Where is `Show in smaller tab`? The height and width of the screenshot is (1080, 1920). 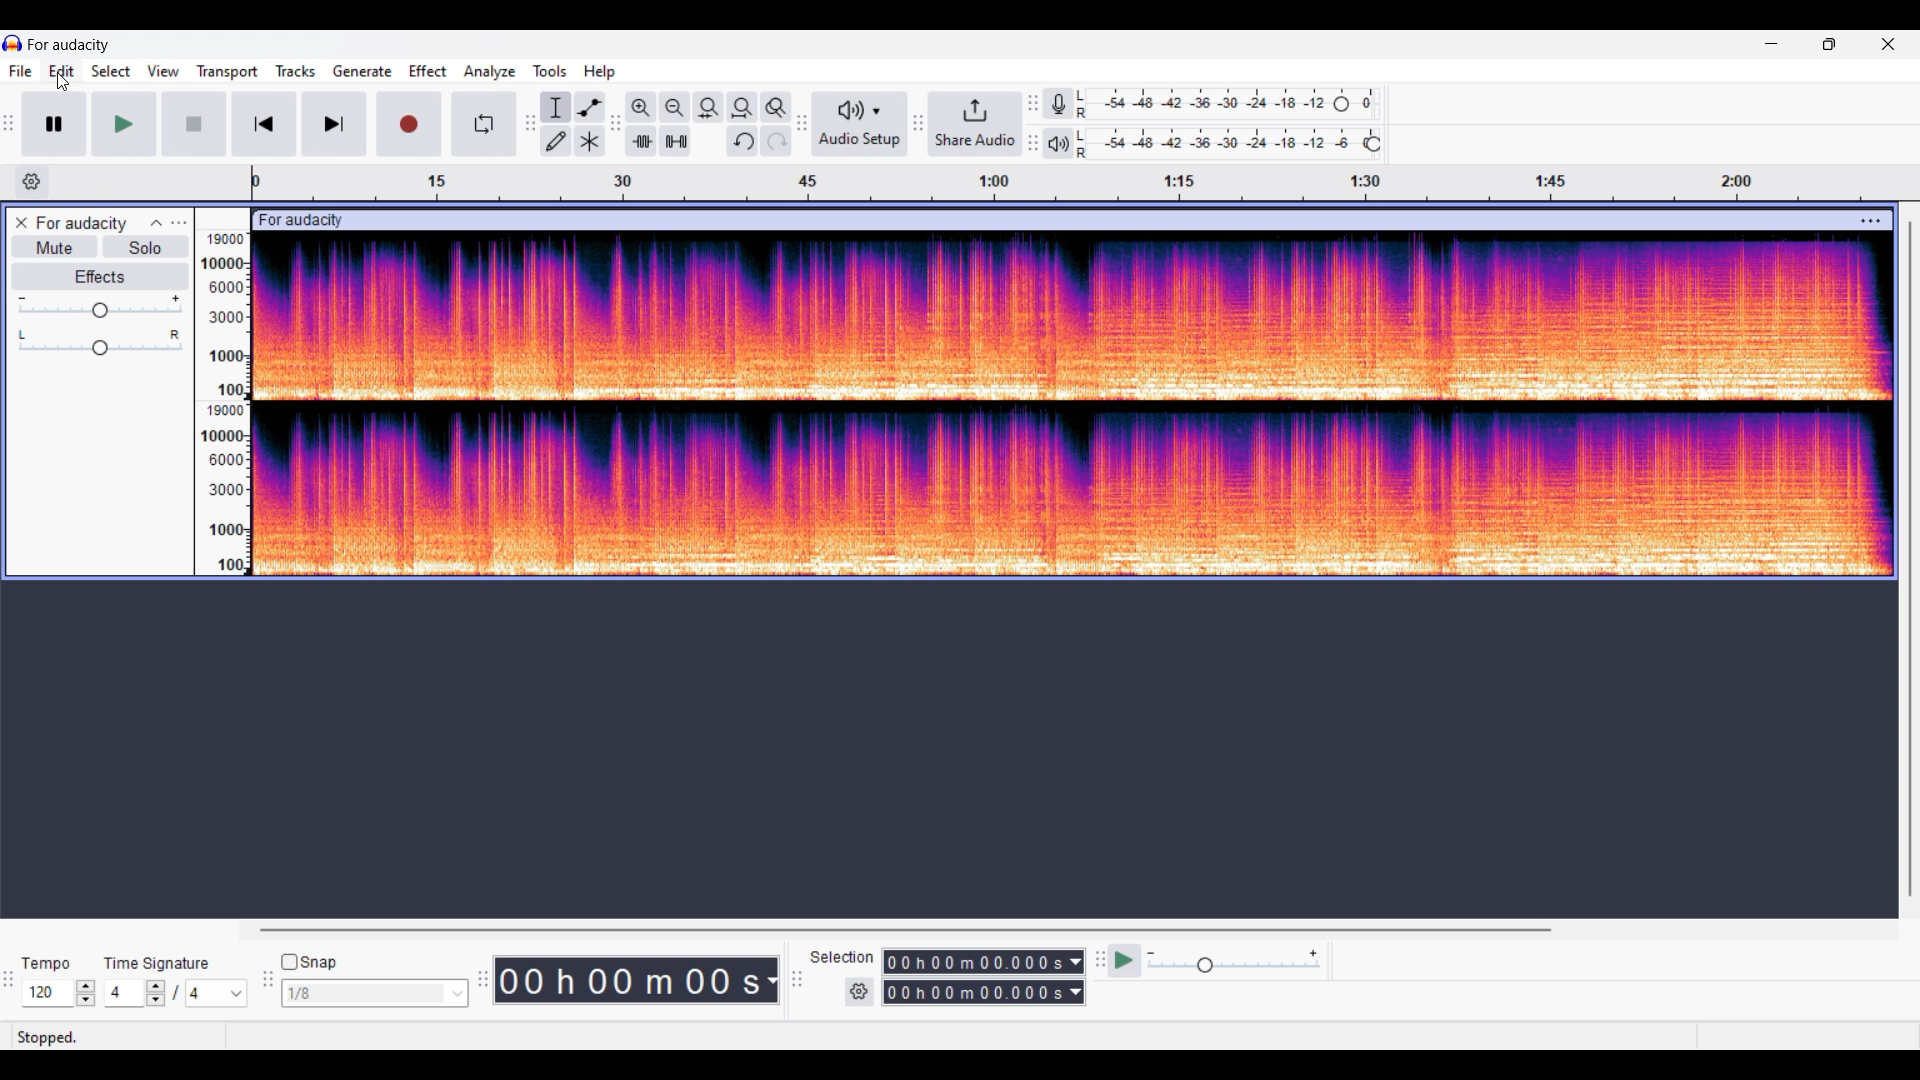 Show in smaller tab is located at coordinates (1829, 44).